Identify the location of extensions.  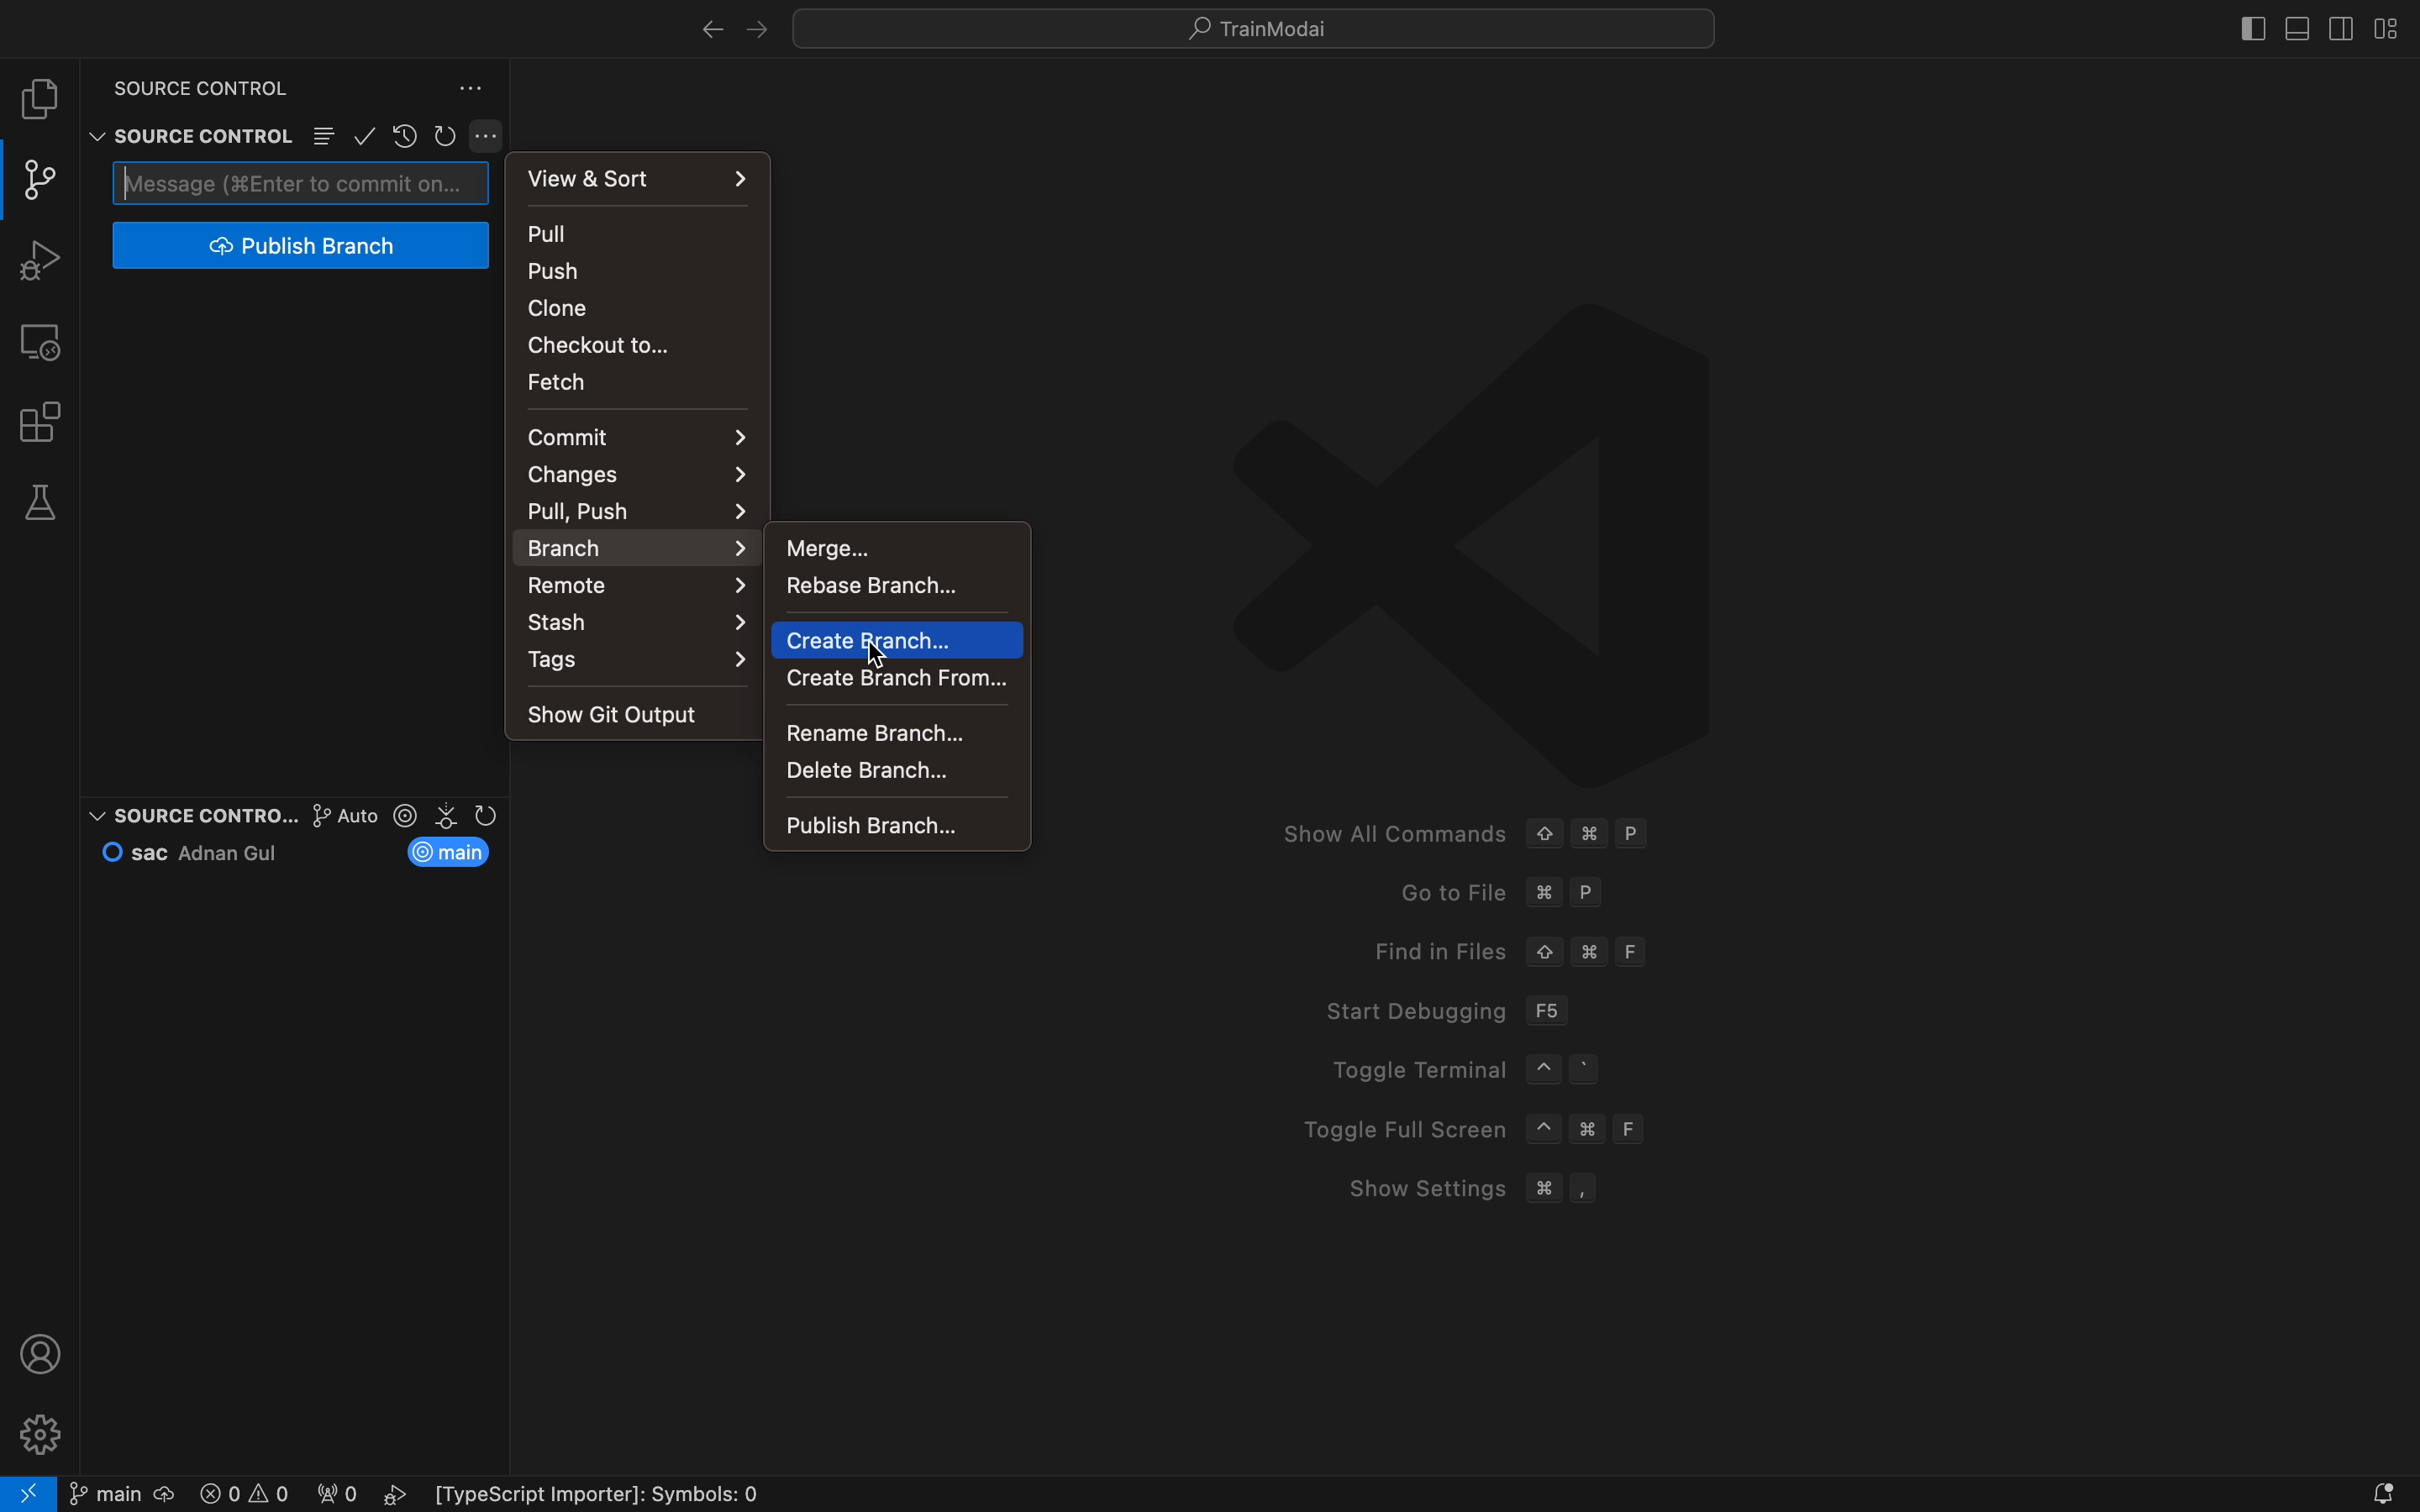
(43, 421).